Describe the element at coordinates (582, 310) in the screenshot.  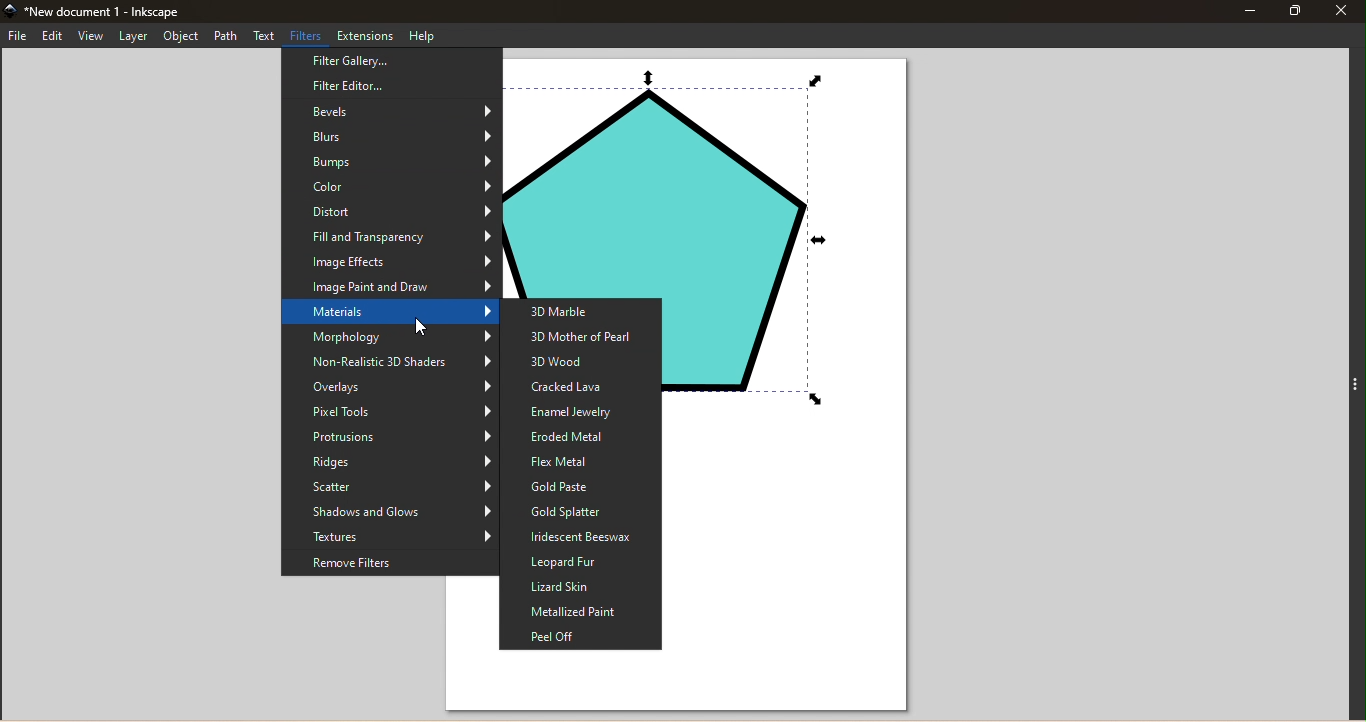
I see `3D Marble` at that location.